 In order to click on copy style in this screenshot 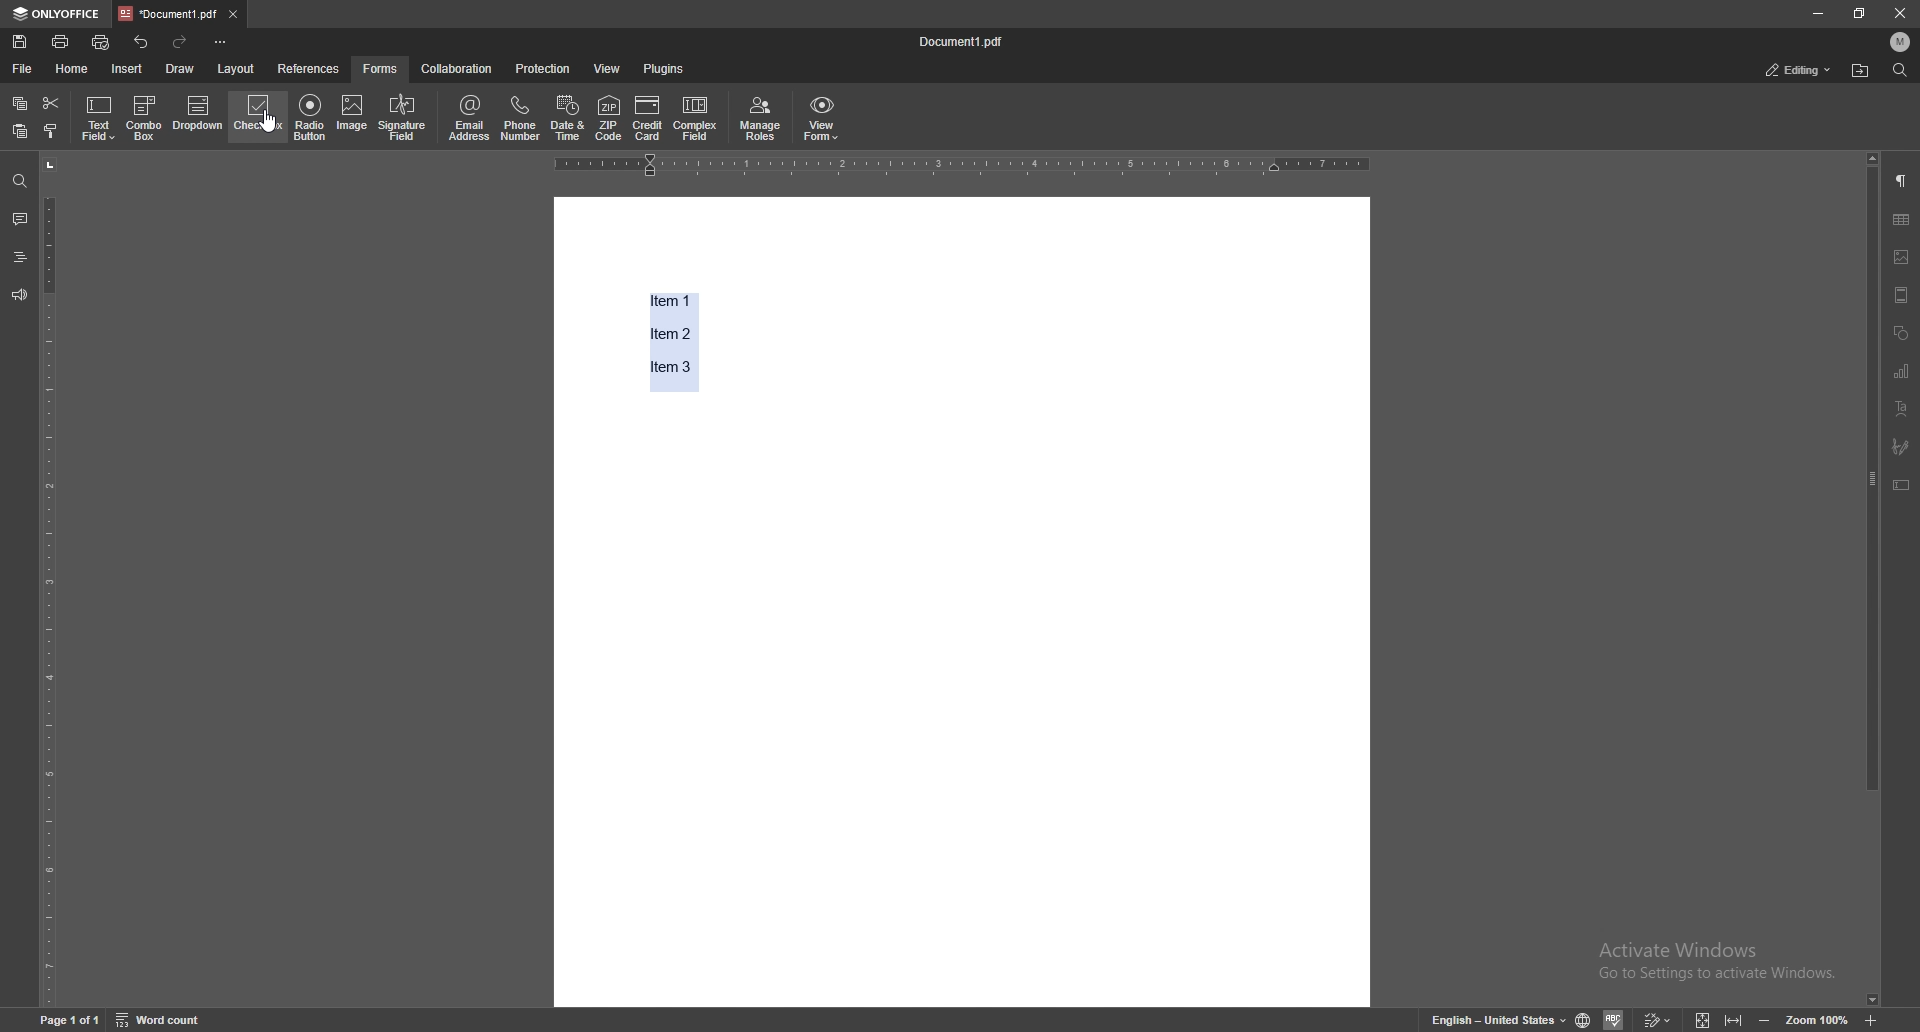, I will do `click(52, 130)`.